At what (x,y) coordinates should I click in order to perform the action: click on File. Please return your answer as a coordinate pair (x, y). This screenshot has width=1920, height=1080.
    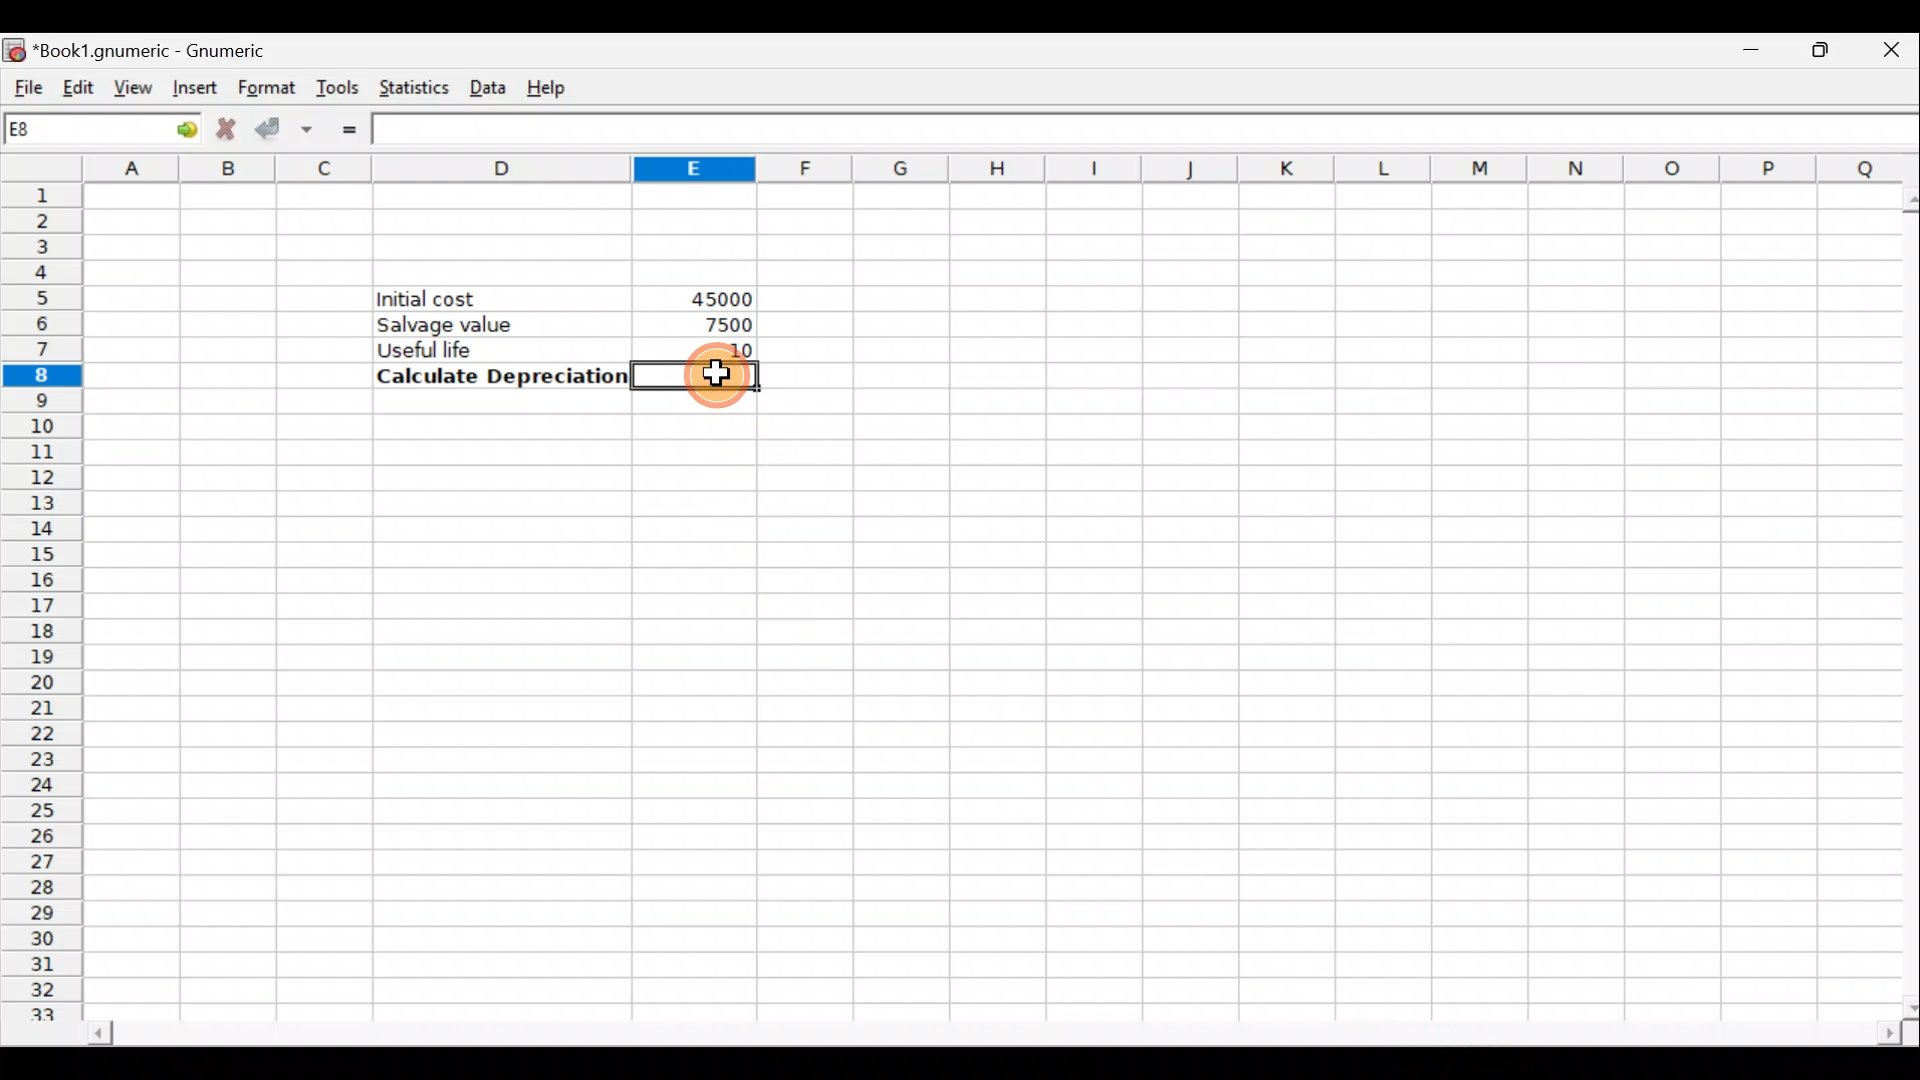
    Looking at the image, I should click on (25, 83).